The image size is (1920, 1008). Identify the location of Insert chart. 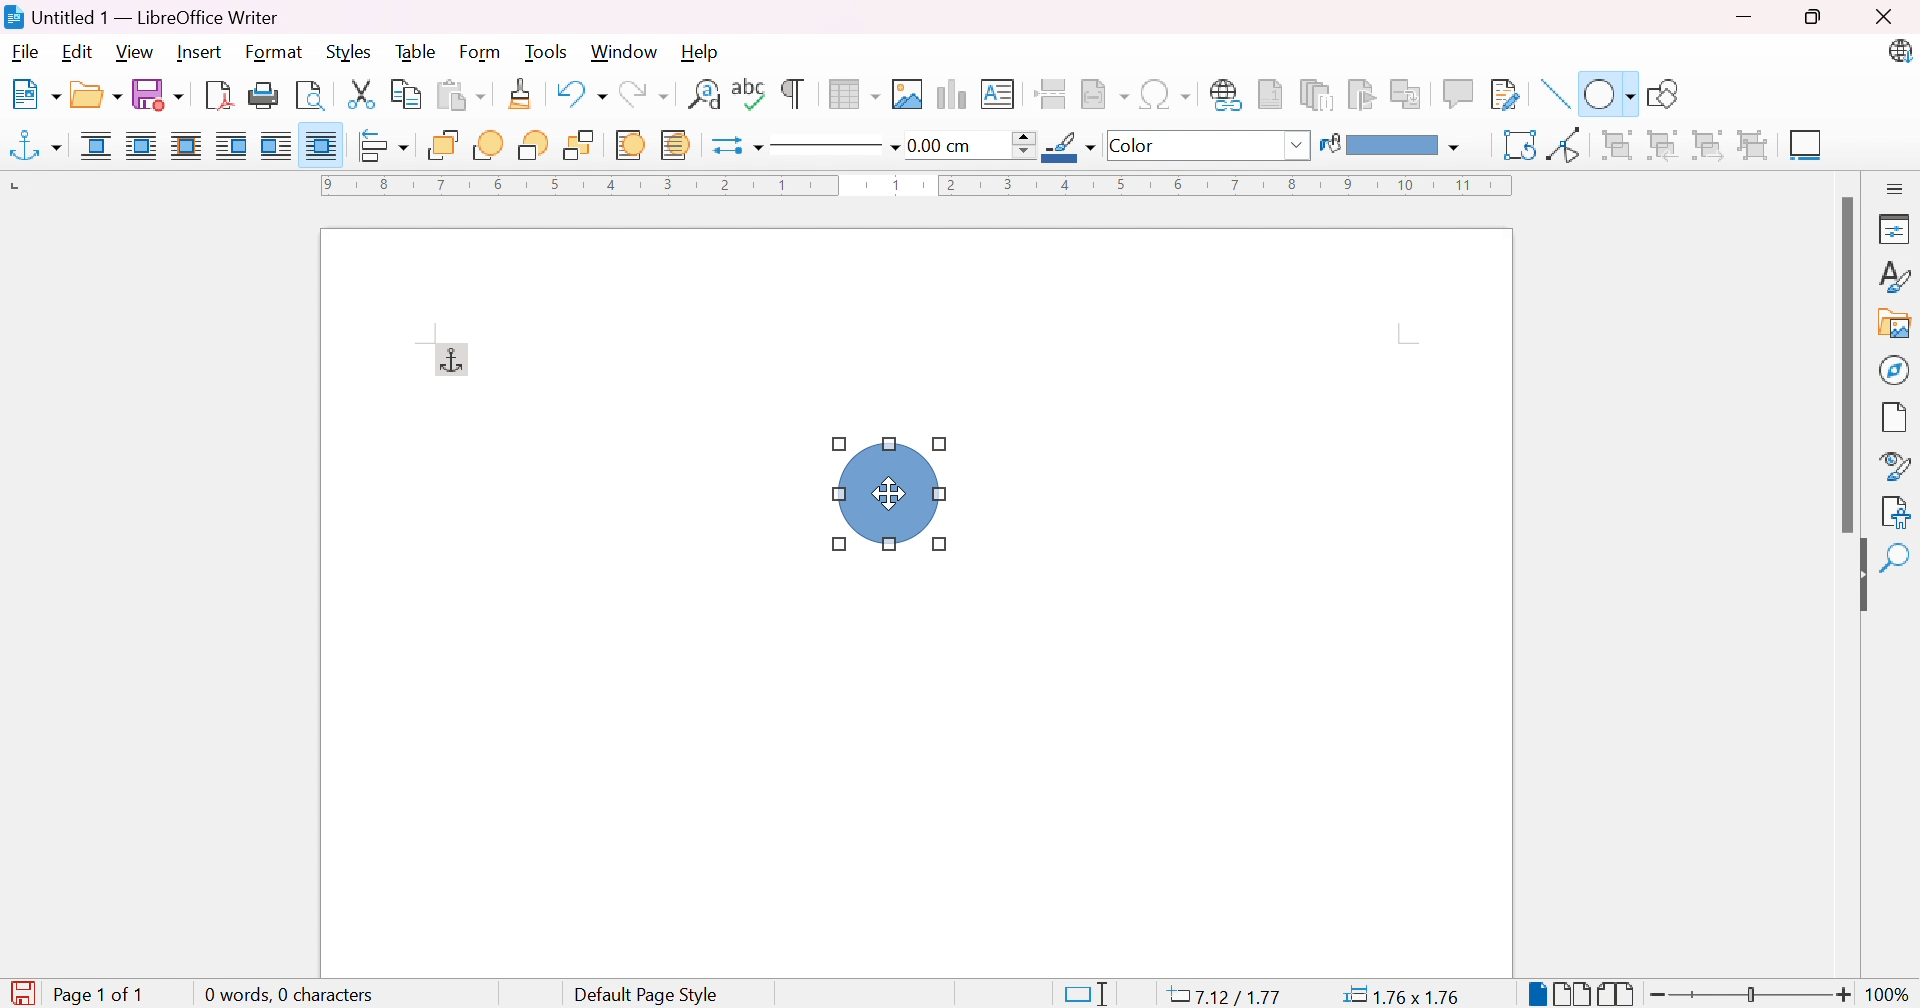
(948, 93).